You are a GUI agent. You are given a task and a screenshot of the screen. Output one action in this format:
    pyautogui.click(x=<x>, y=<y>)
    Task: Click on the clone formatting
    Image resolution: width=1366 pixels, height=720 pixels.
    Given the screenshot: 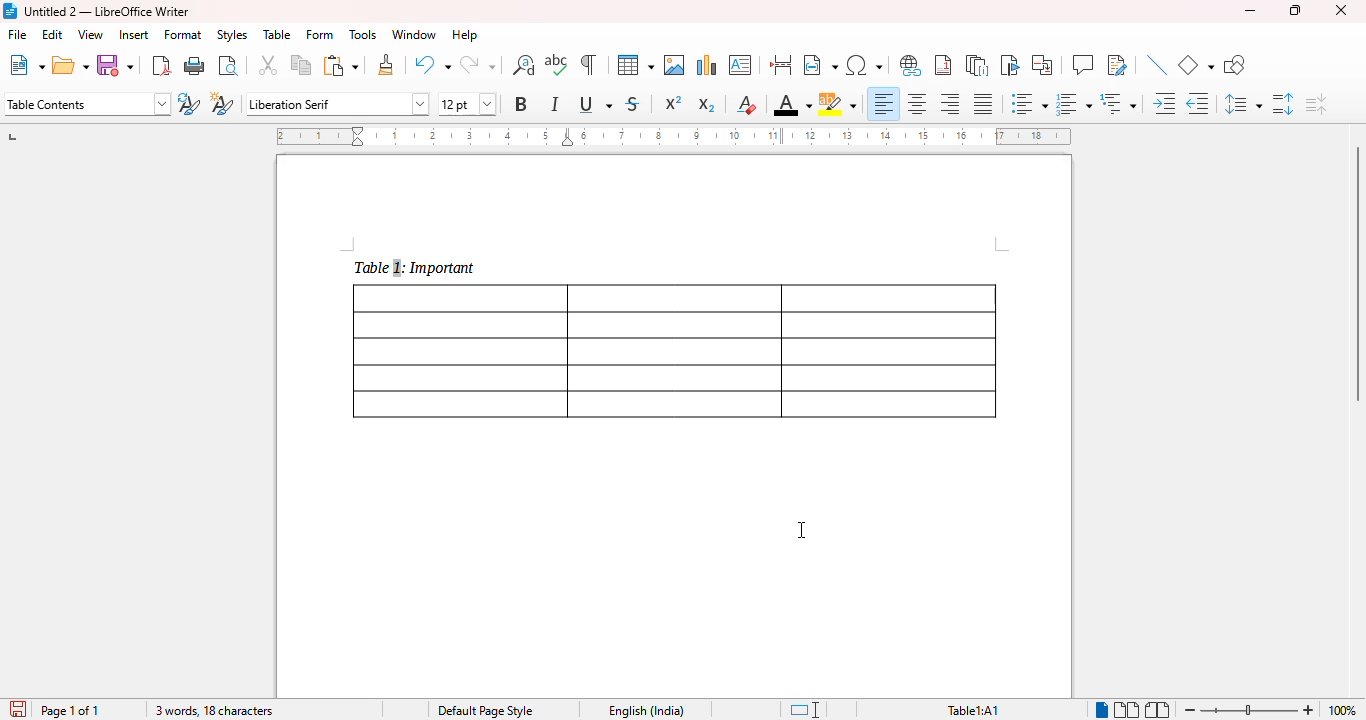 What is the action you would take?
    pyautogui.click(x=387, y=64)
    